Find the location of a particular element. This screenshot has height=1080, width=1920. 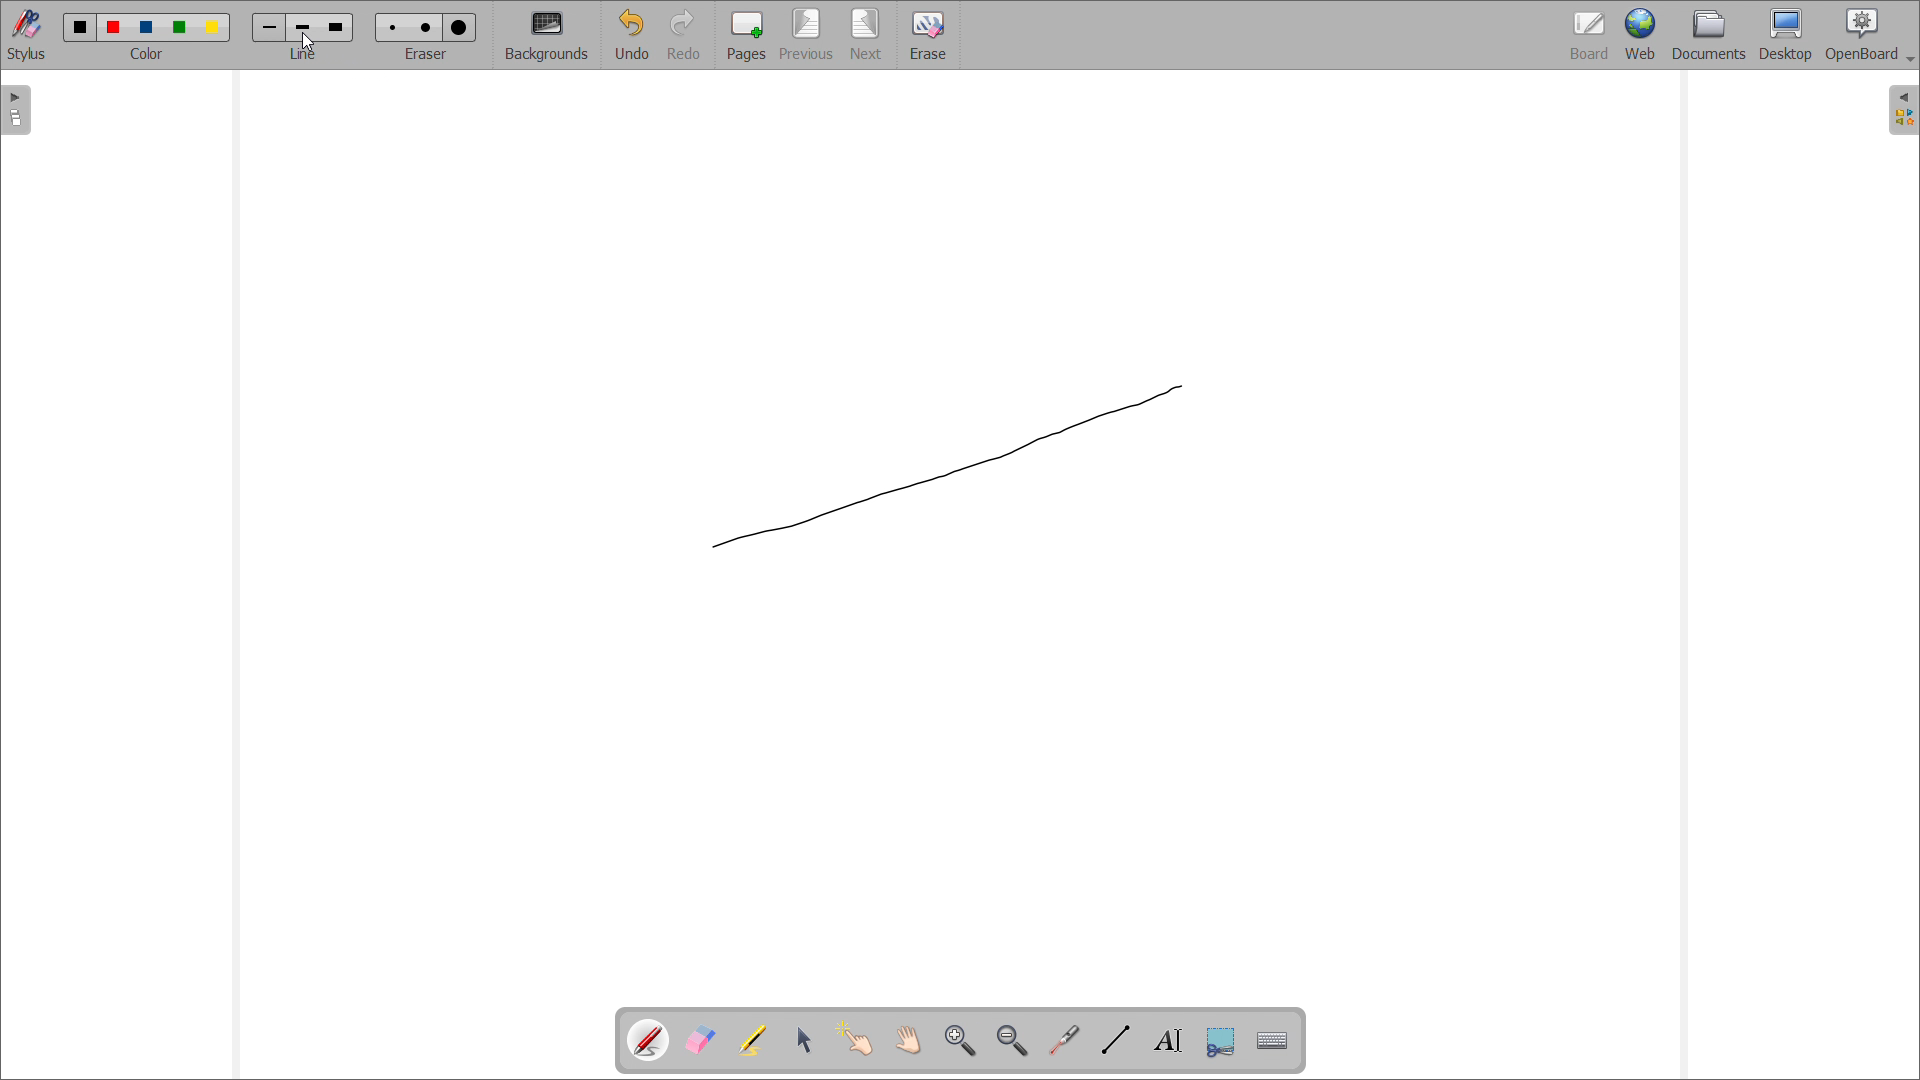

interact with items is located at coordinates (857, 1039).